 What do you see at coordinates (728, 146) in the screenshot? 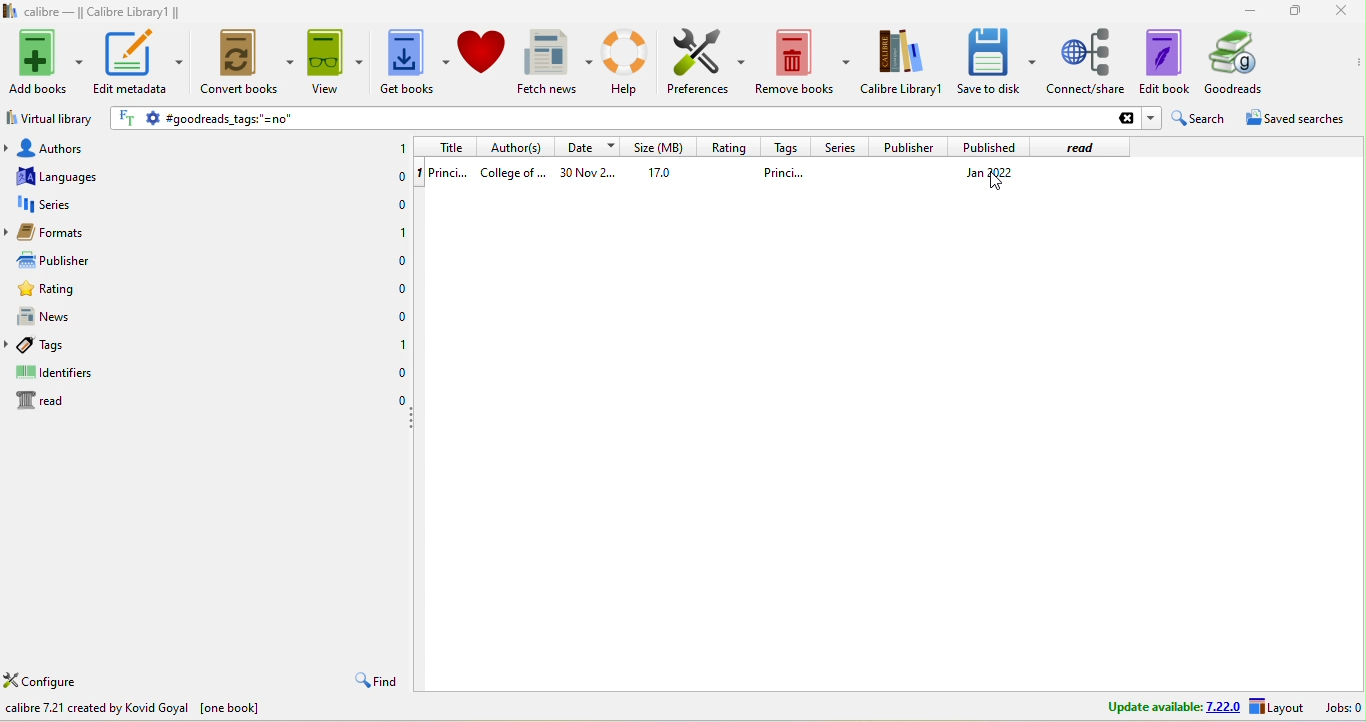
I see `rating` at bounding box center [728, 146].